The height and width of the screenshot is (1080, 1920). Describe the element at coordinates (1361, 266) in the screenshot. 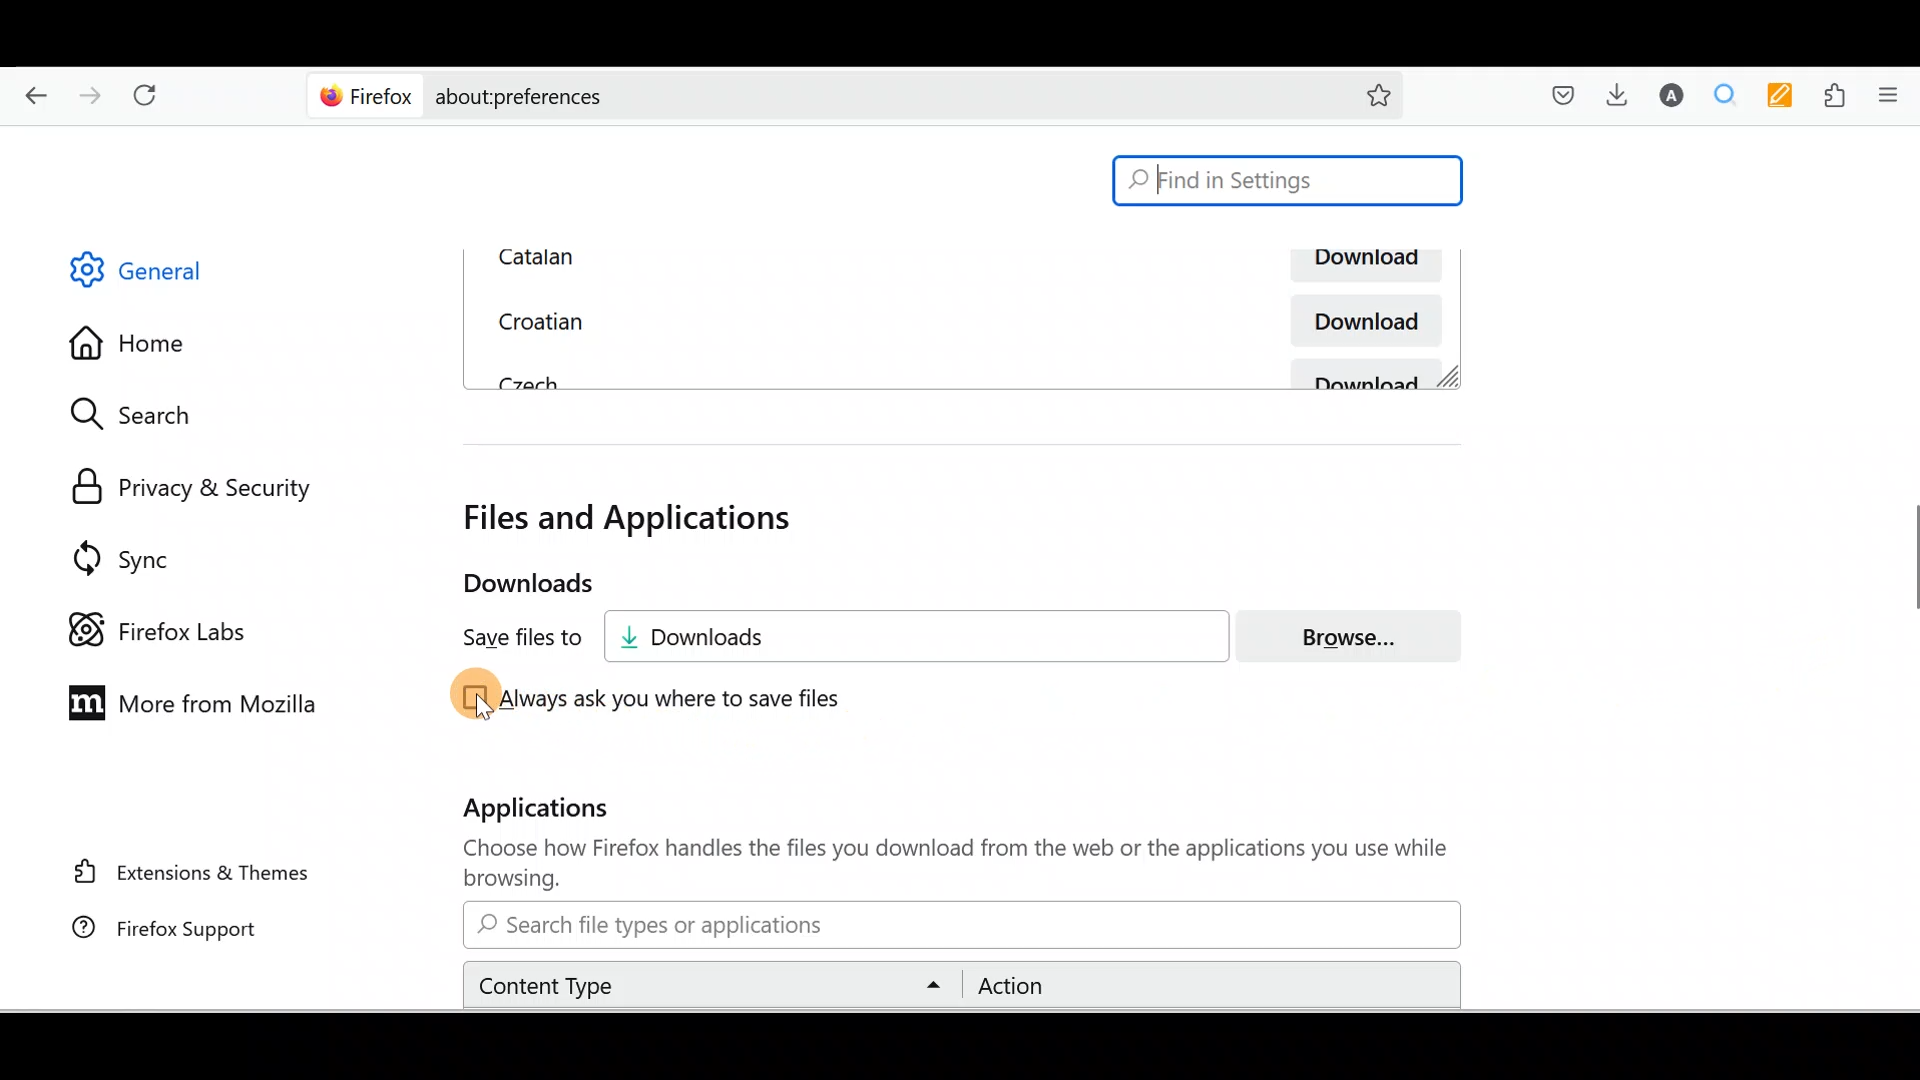

I see `Download` at that location.